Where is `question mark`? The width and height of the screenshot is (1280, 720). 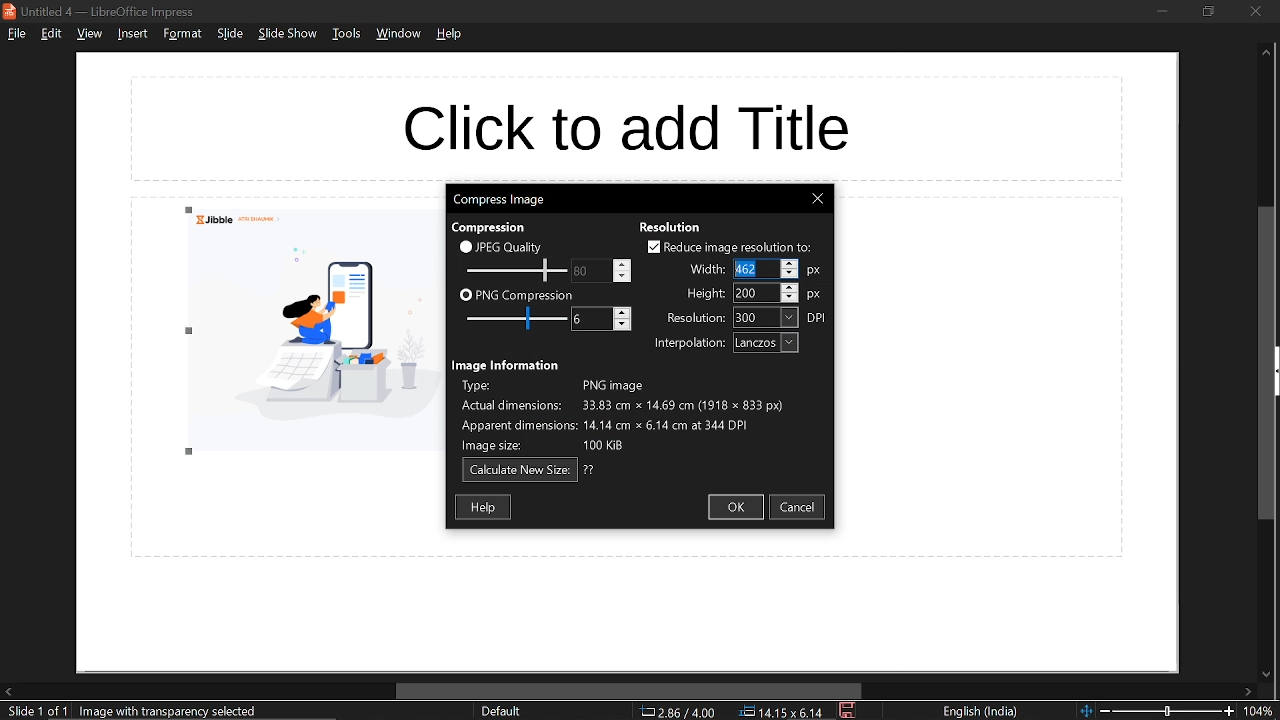 question mark is located at coordinates (590, 470).